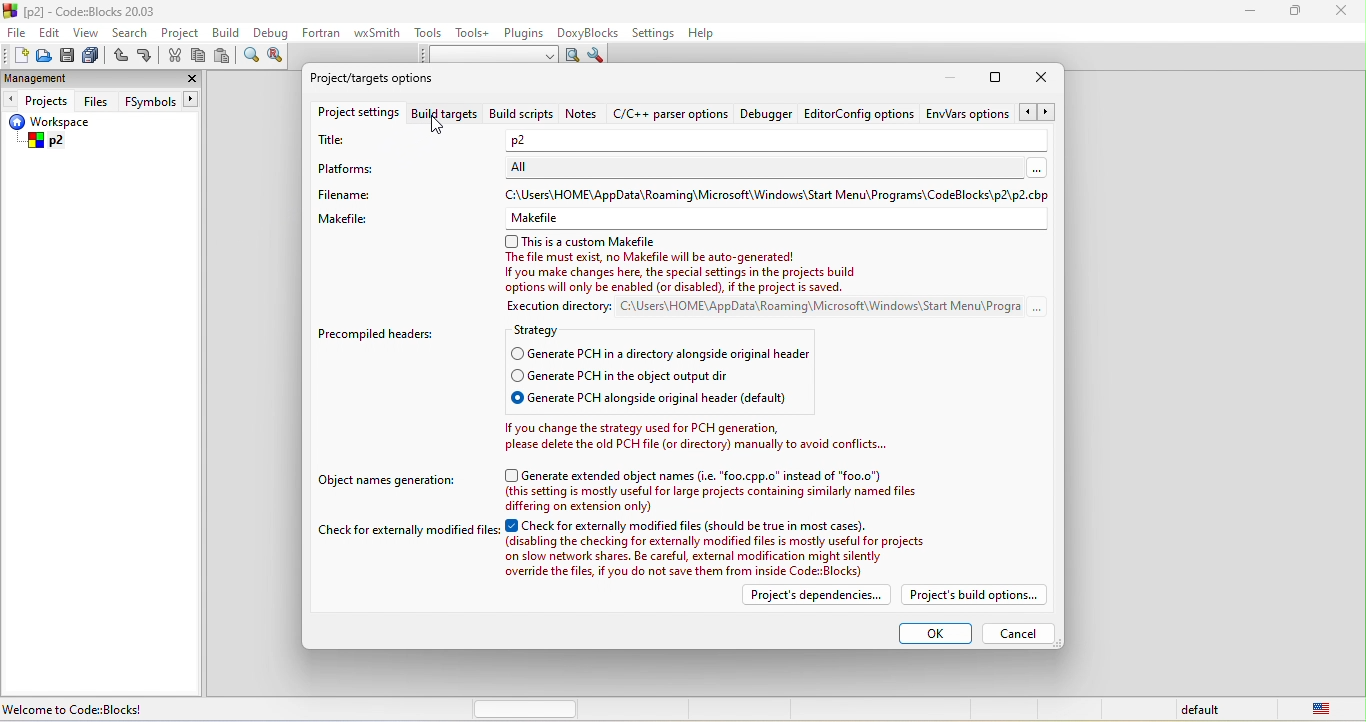  I want to click on save everything, so click(94, 55).